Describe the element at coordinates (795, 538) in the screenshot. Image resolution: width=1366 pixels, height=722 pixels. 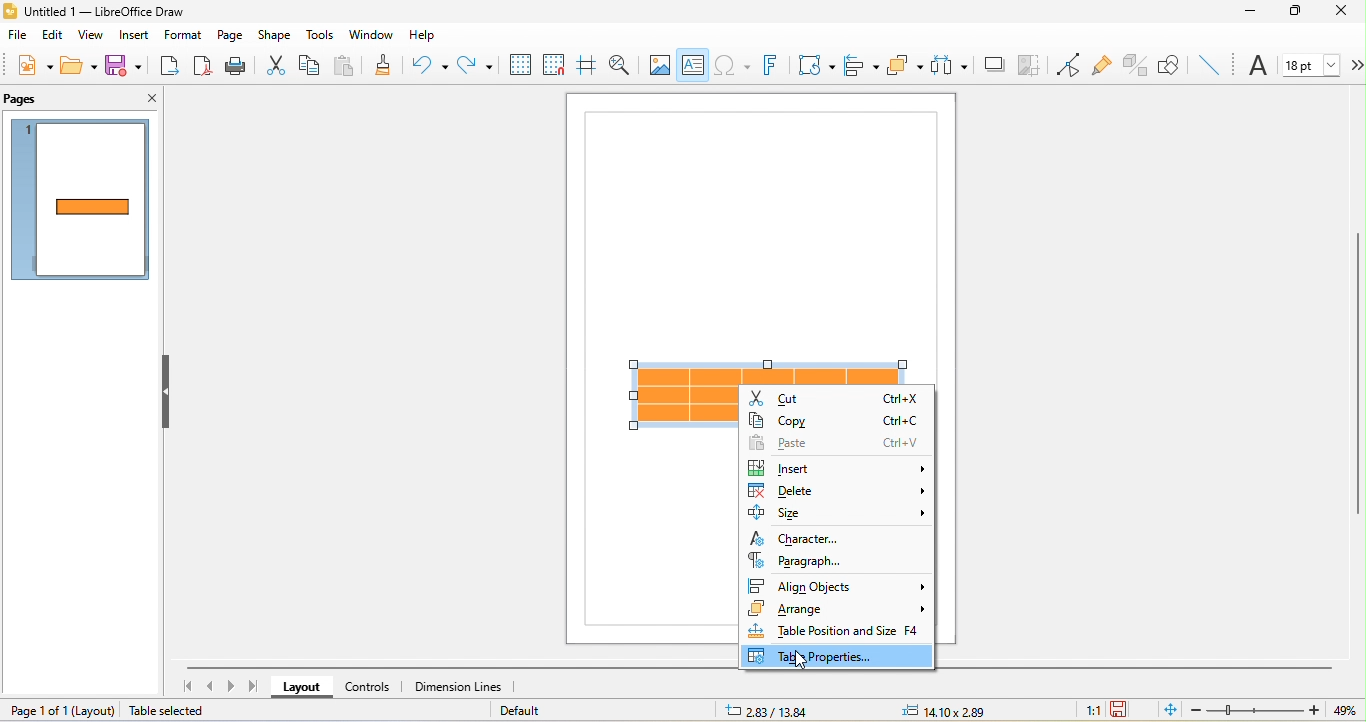
I see `character` at that location.